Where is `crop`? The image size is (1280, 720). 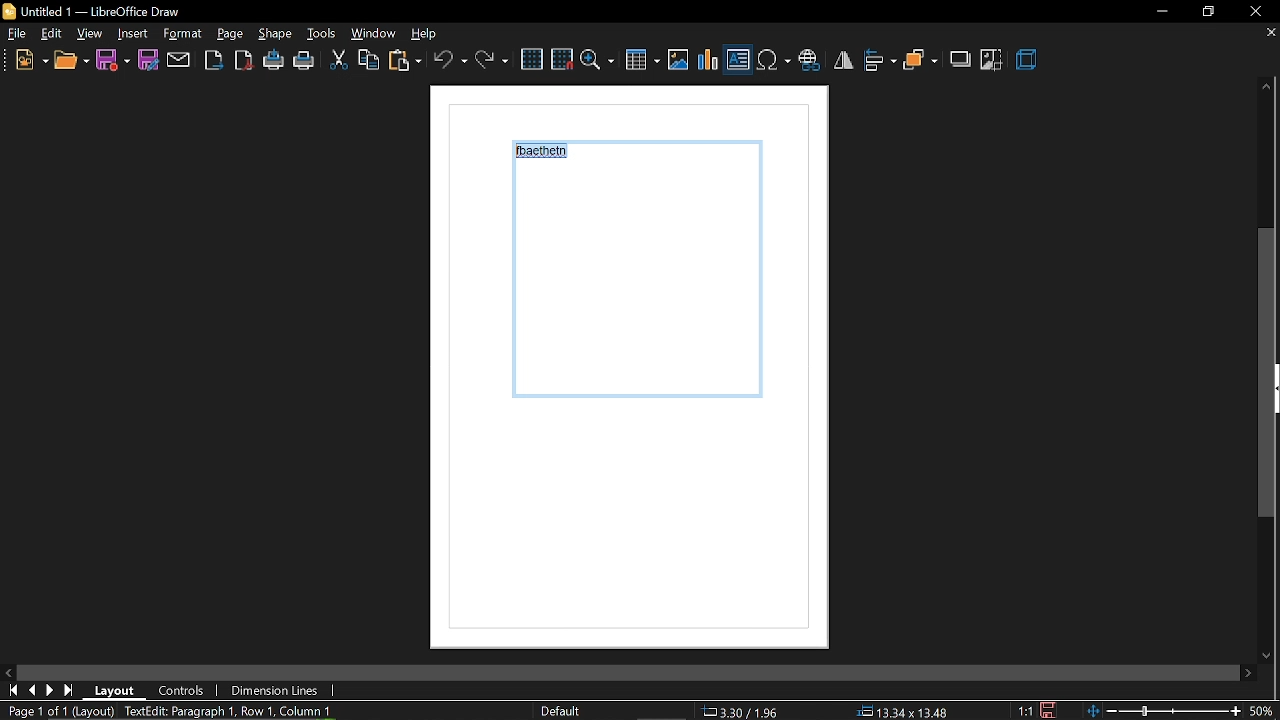 crop is located at coordinates (993, 62).